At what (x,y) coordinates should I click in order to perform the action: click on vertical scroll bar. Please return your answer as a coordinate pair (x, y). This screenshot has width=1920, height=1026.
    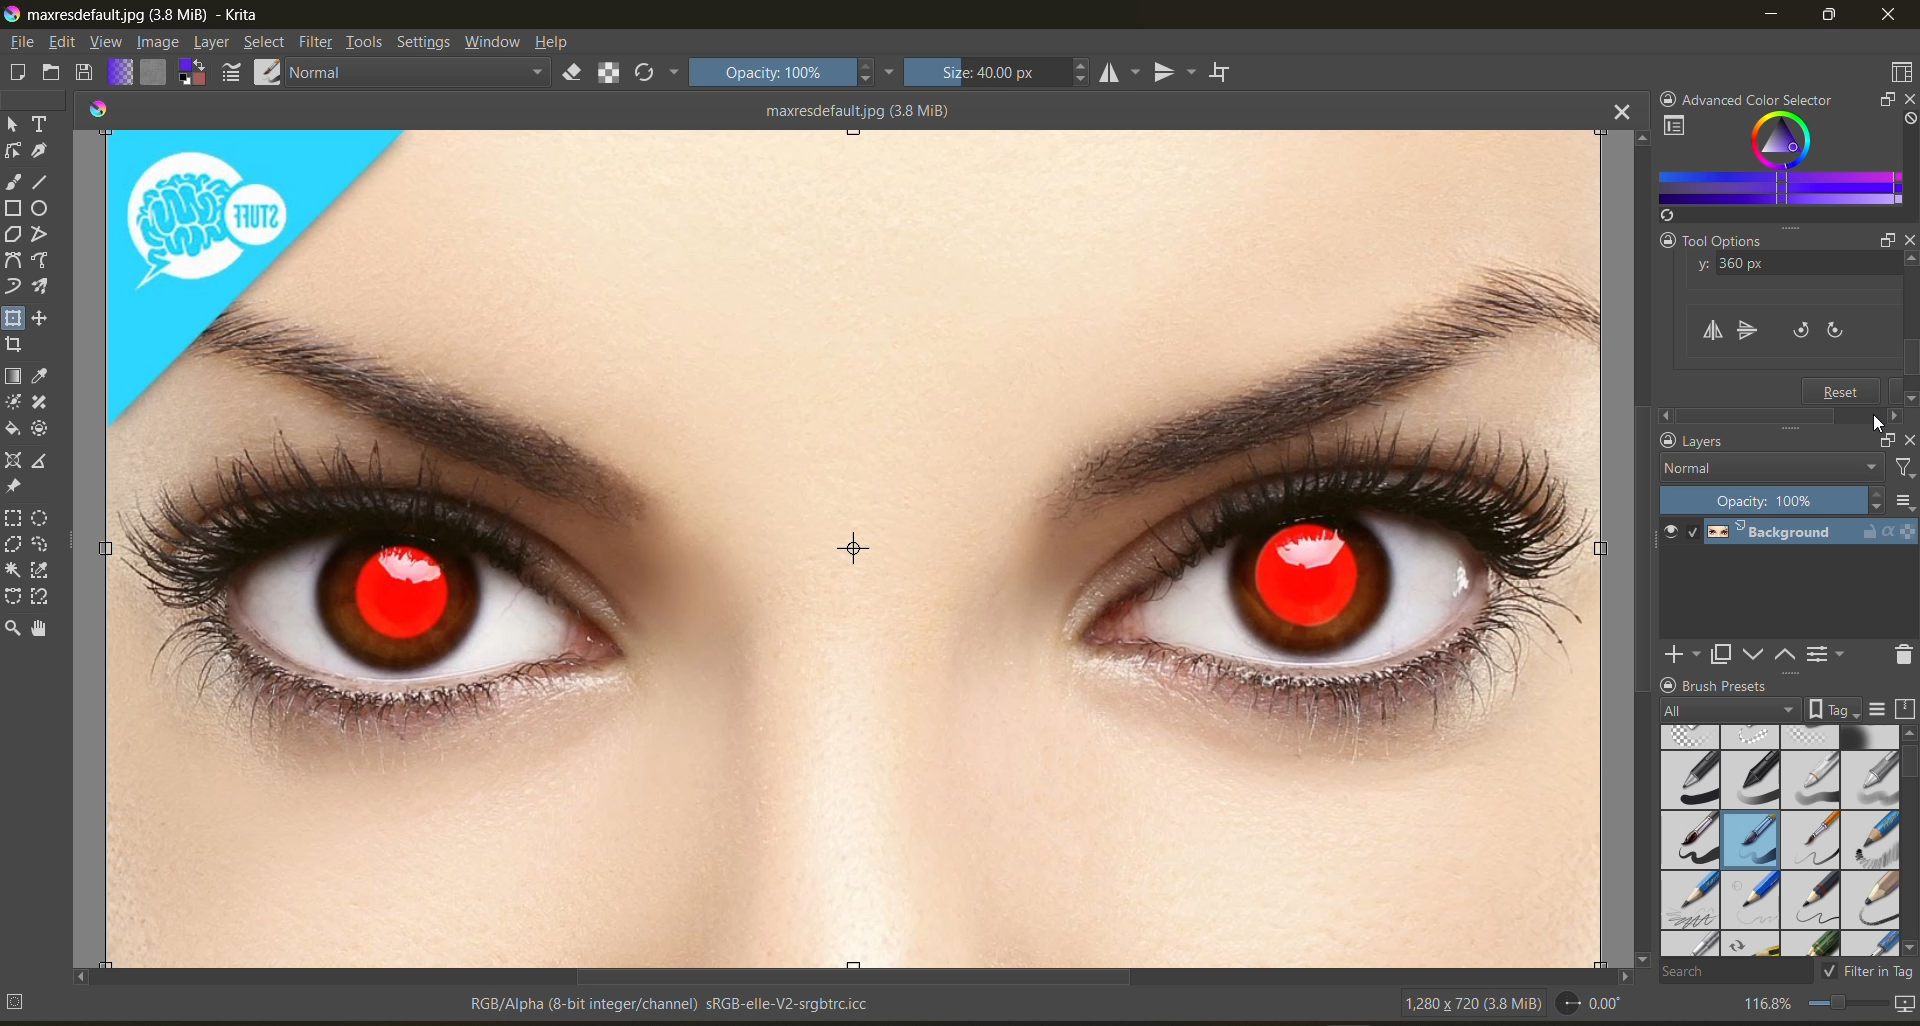
    Looking at the image, I should click on (1637, 547).